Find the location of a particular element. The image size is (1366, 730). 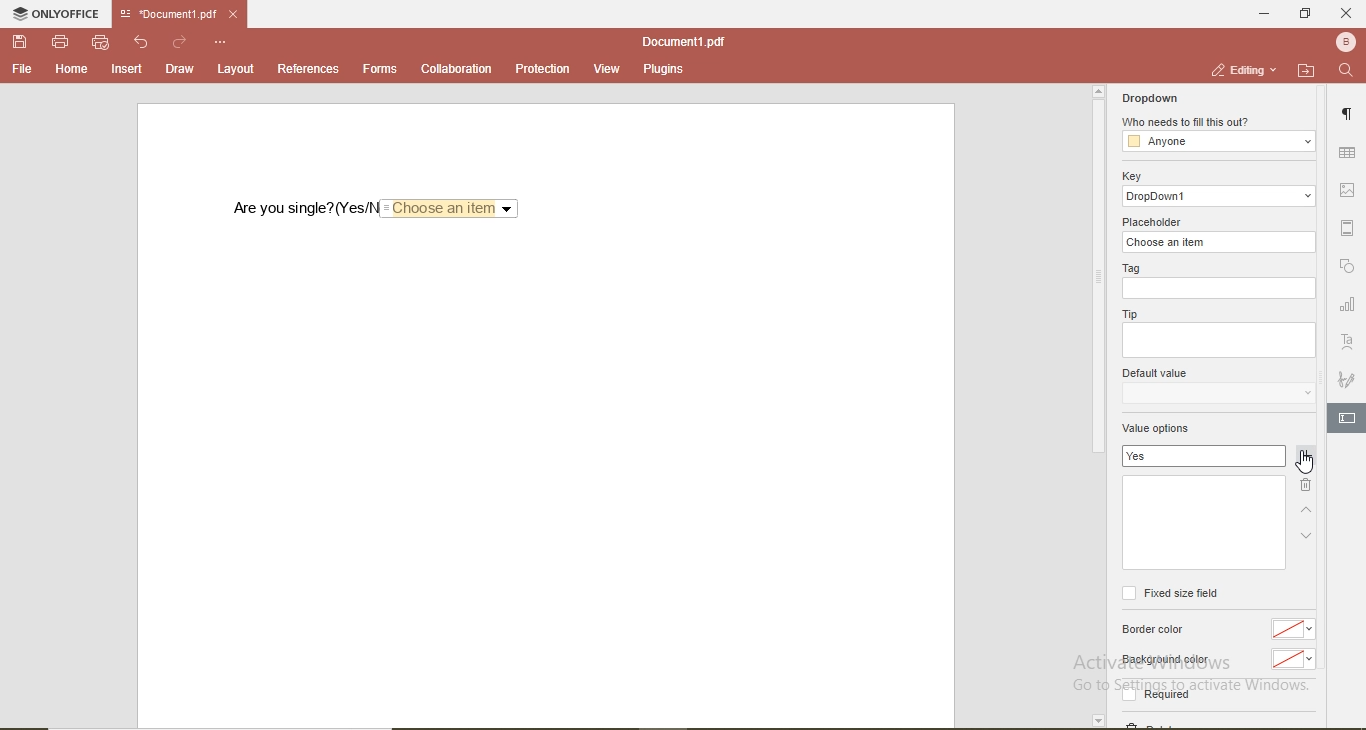

up is located at coordinates (1310, 510).